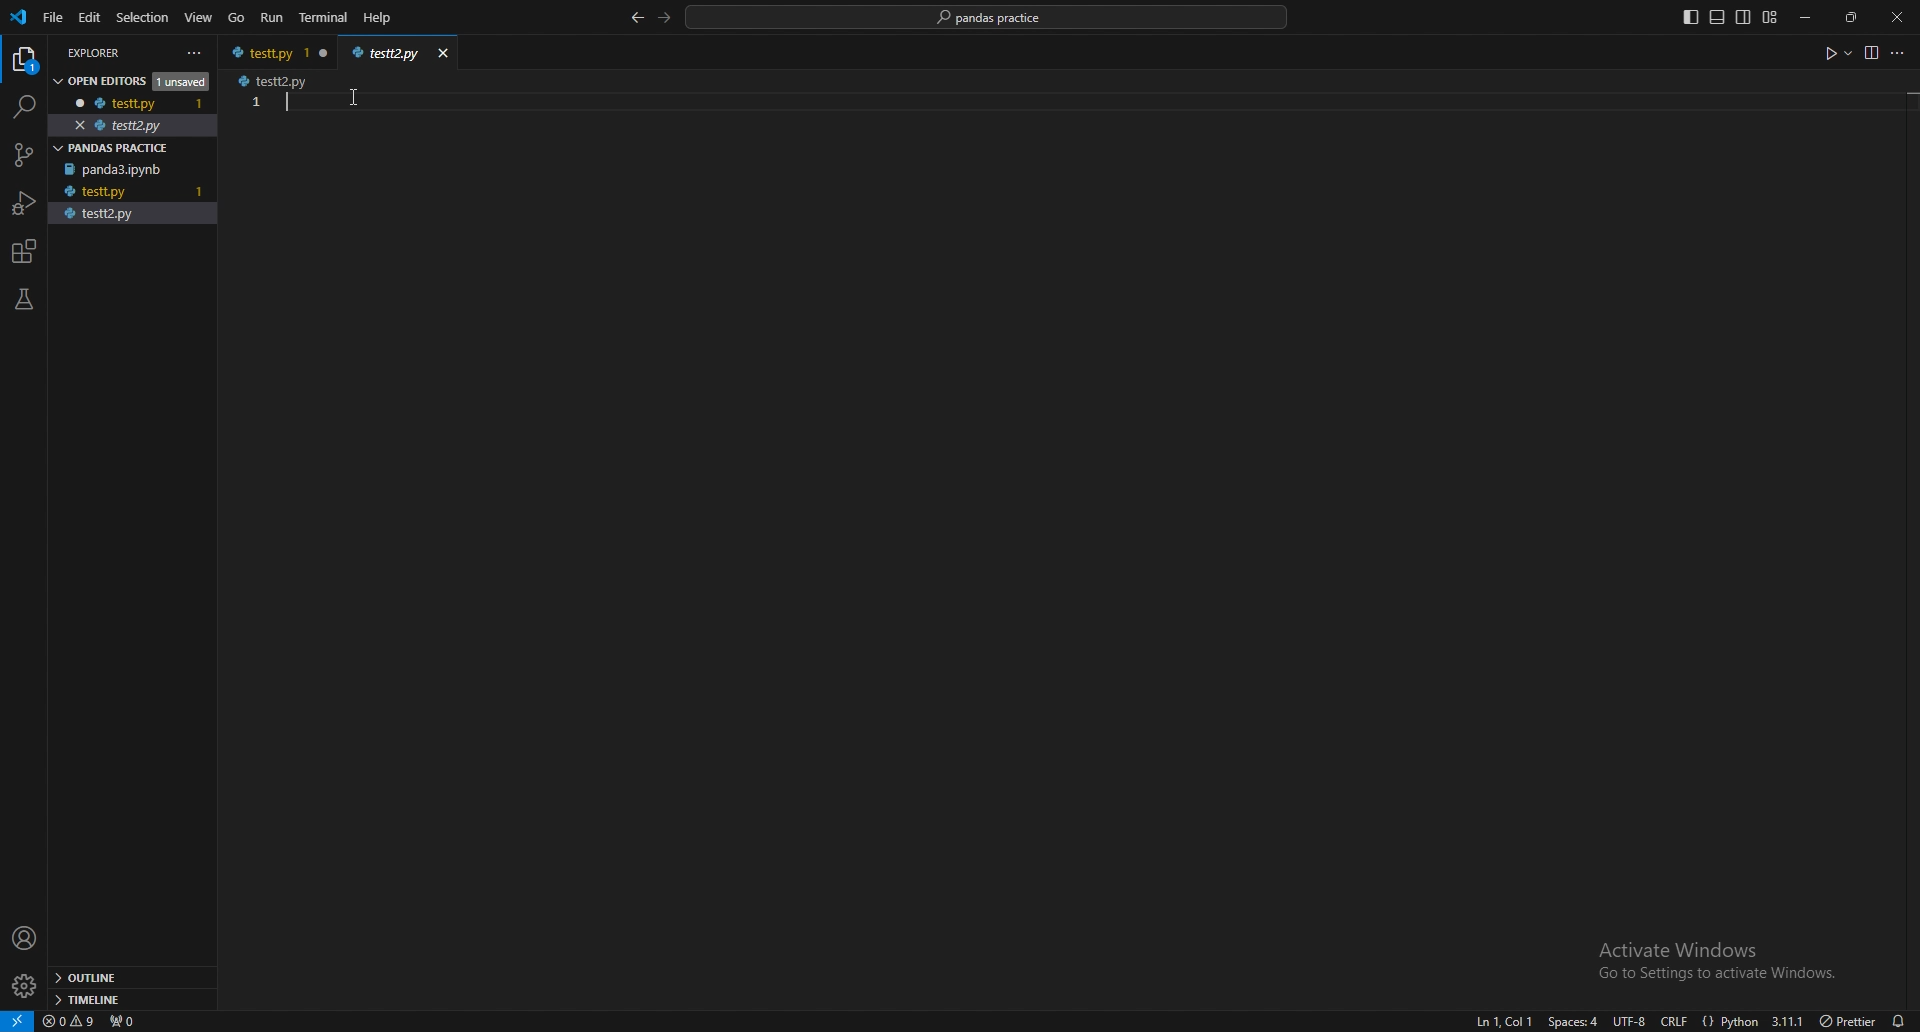 This screenshot has height=1032, width=1920. What do you see at coordinates (24, 299) in the screenshot?
I see `testing` at bounding box center [24, 299].